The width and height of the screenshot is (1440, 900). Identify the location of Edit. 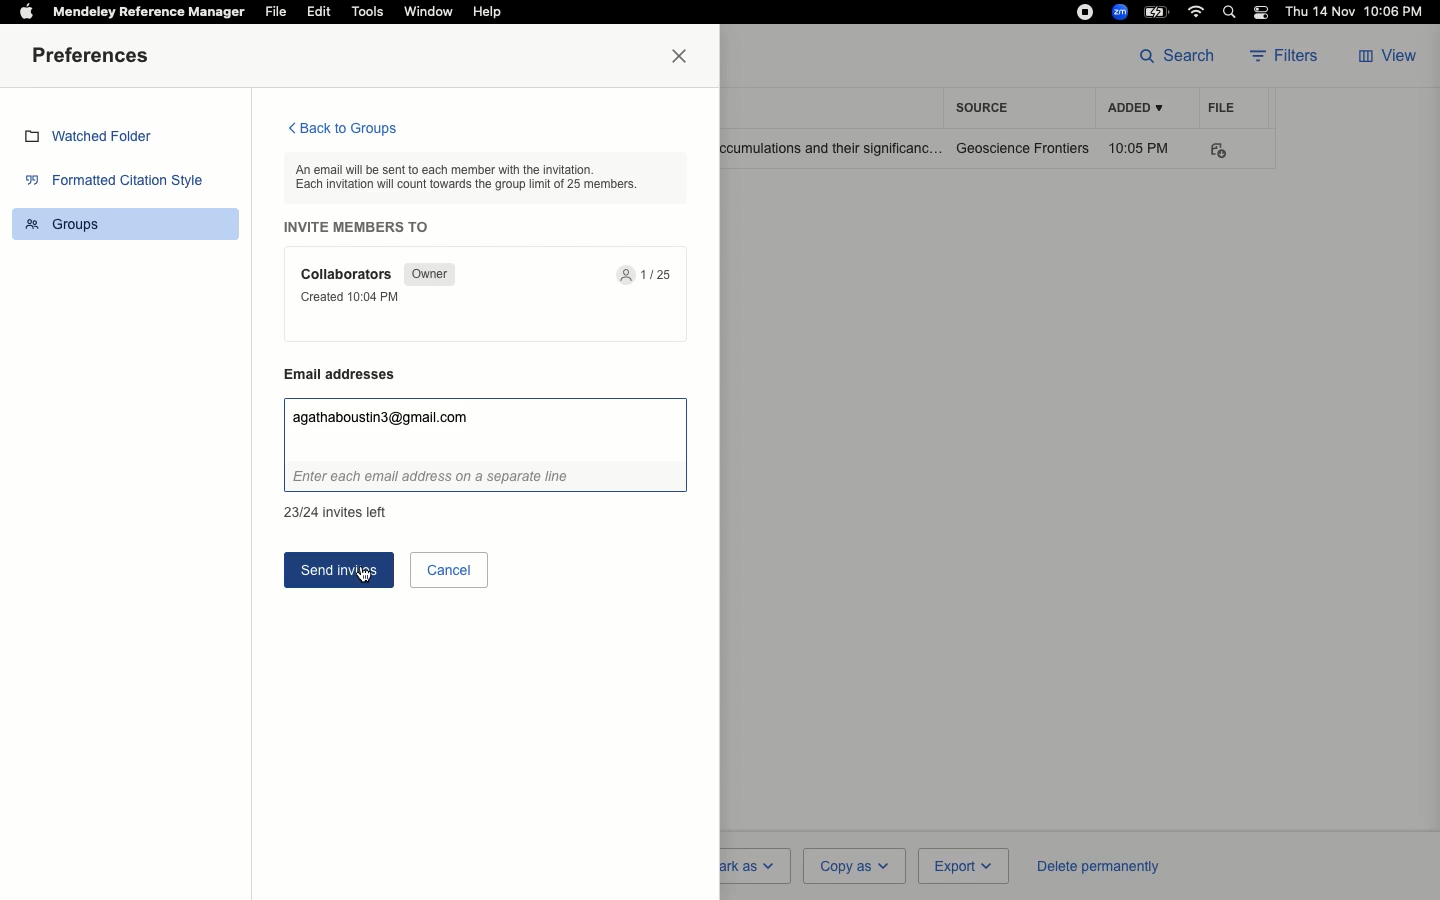
(319, 11).